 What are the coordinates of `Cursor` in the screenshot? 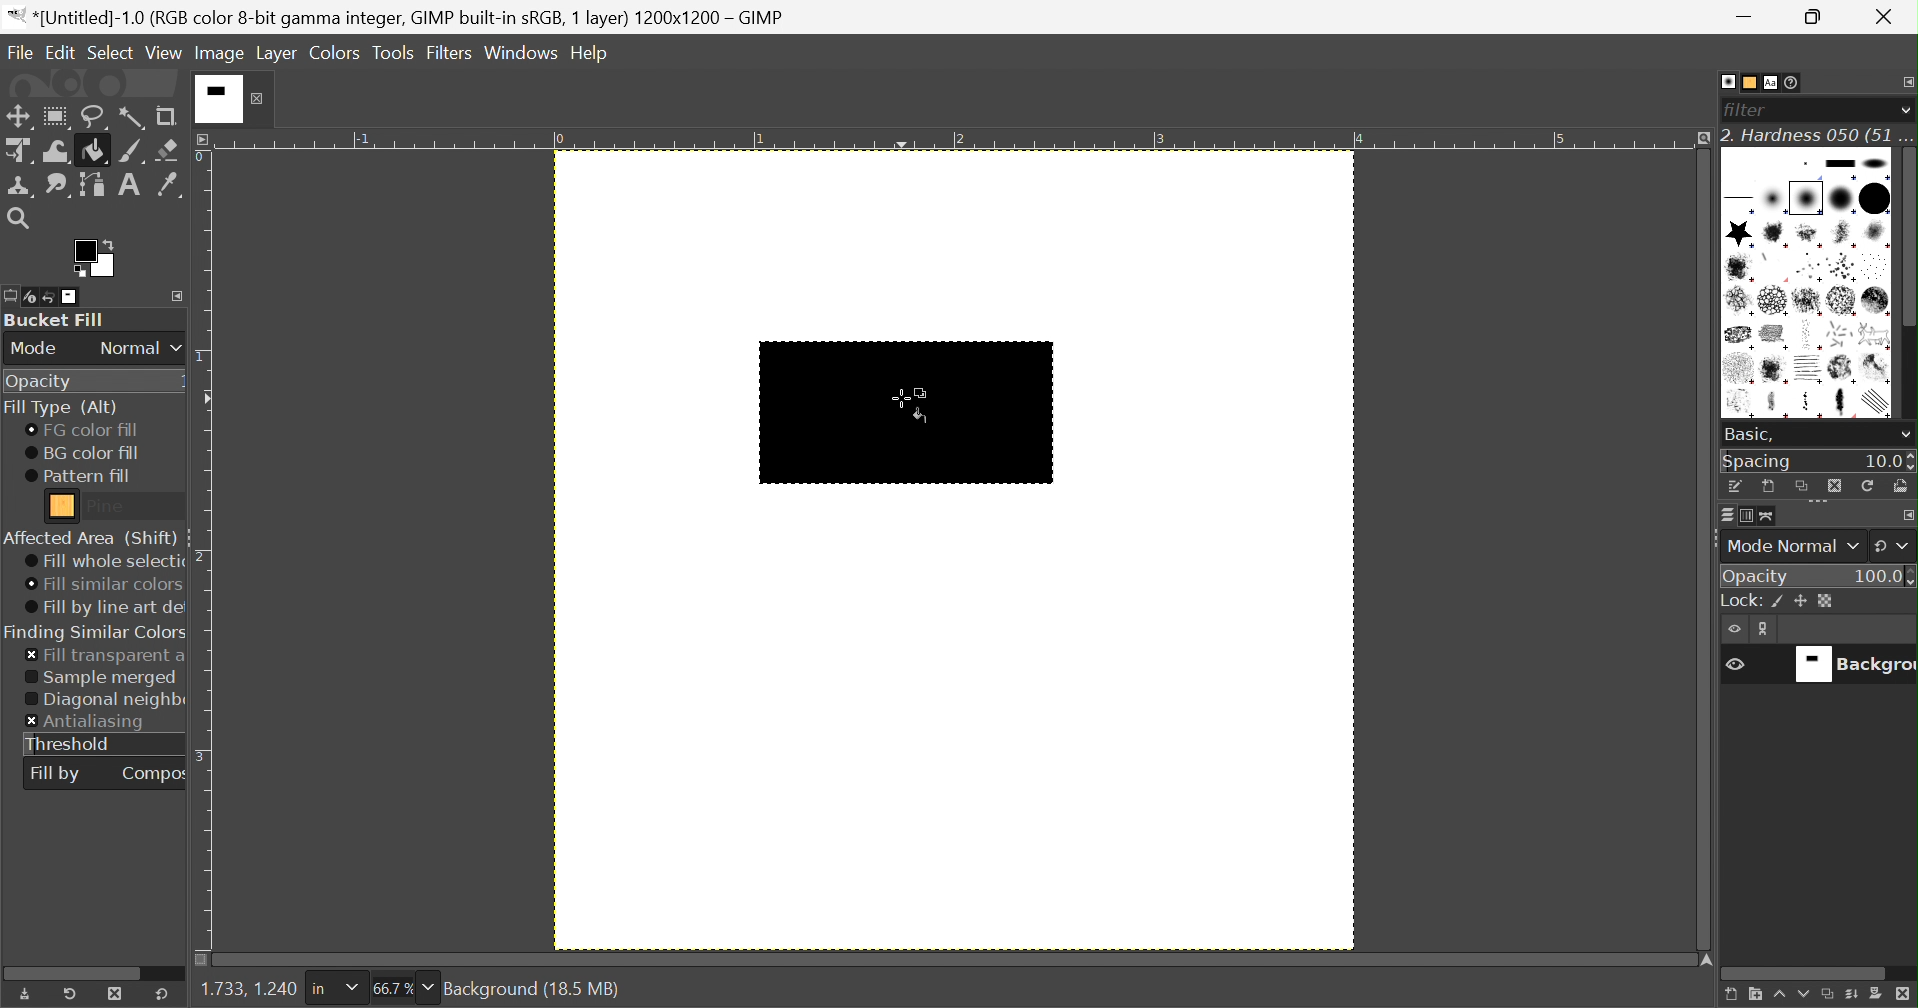 It's located at (915, 406).